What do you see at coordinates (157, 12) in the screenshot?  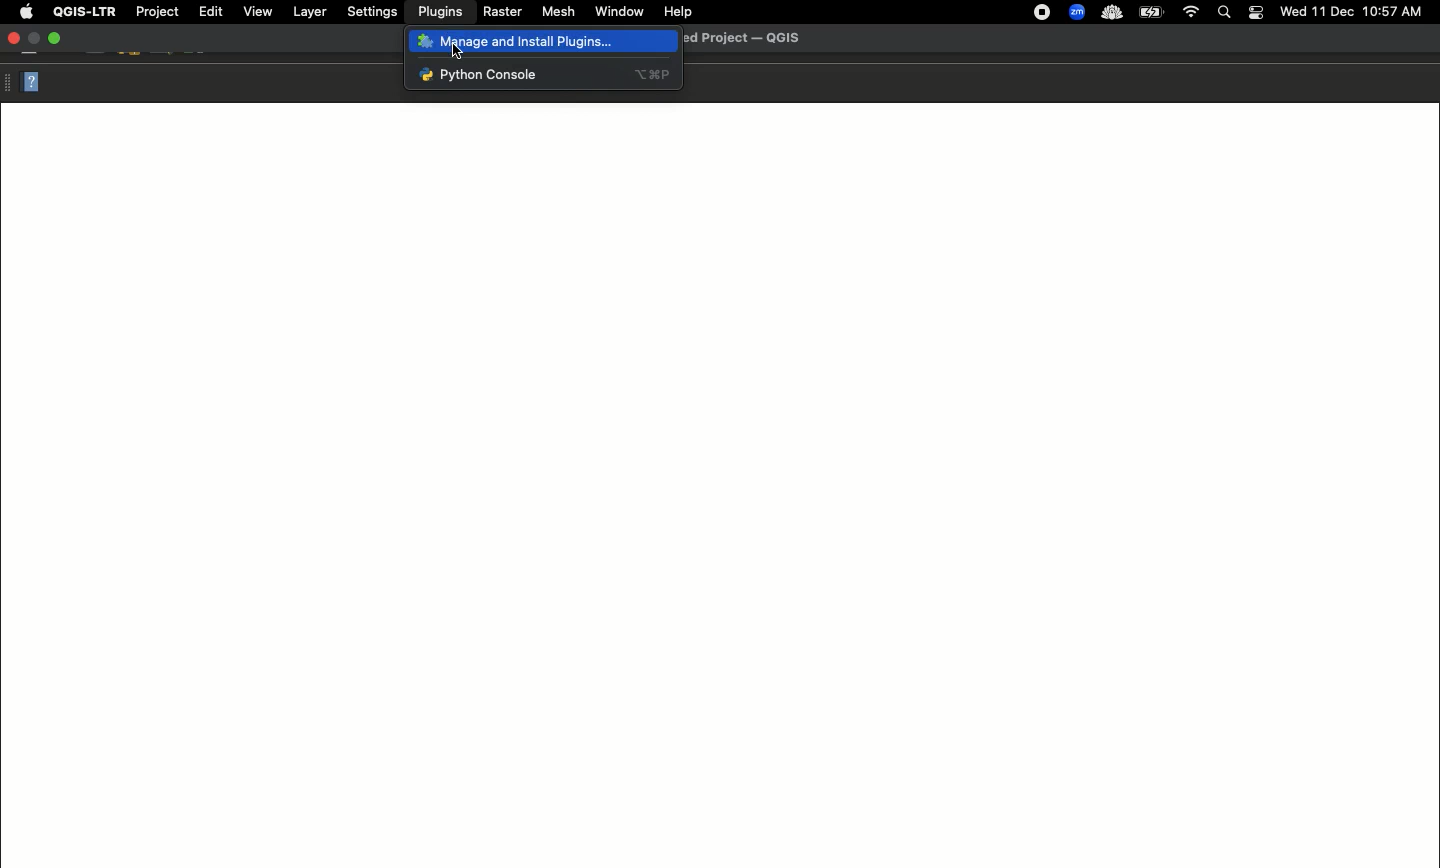 I see `Project` at bounding box center [157, 12].